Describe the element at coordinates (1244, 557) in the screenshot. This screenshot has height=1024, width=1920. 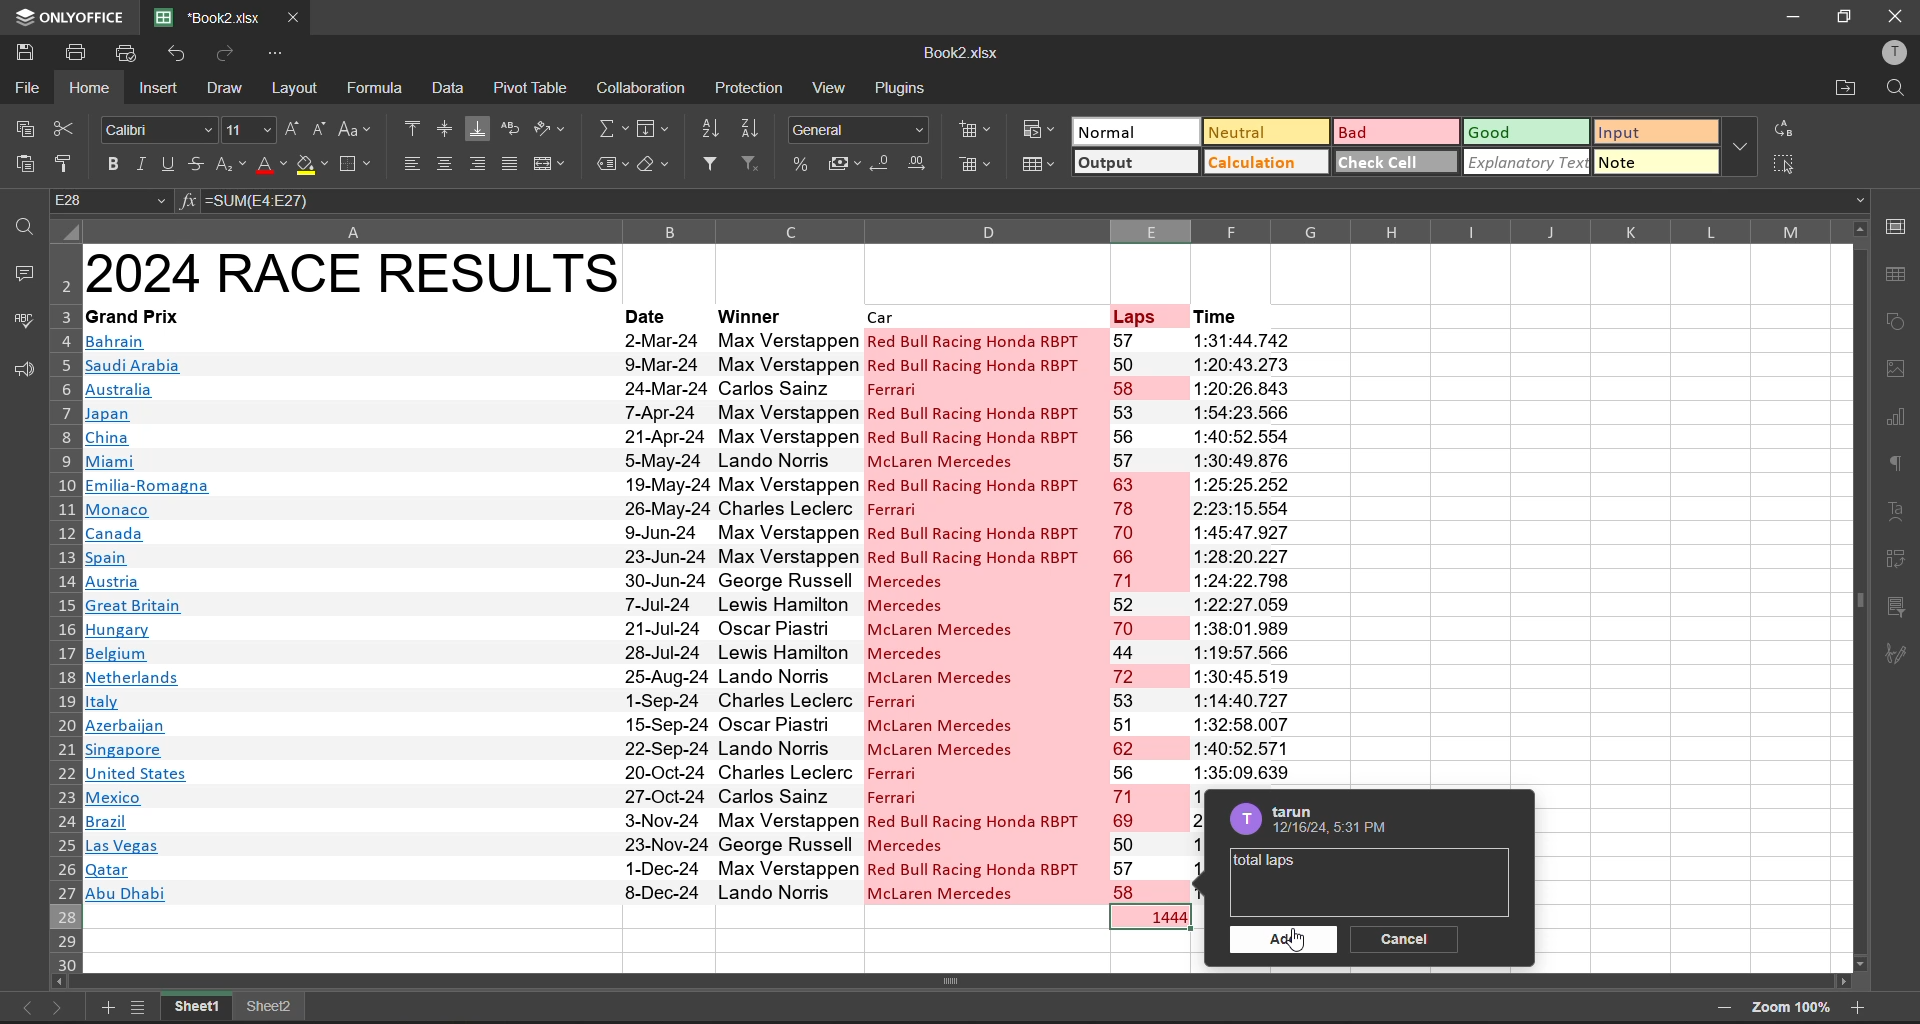
I see `time` at that location.